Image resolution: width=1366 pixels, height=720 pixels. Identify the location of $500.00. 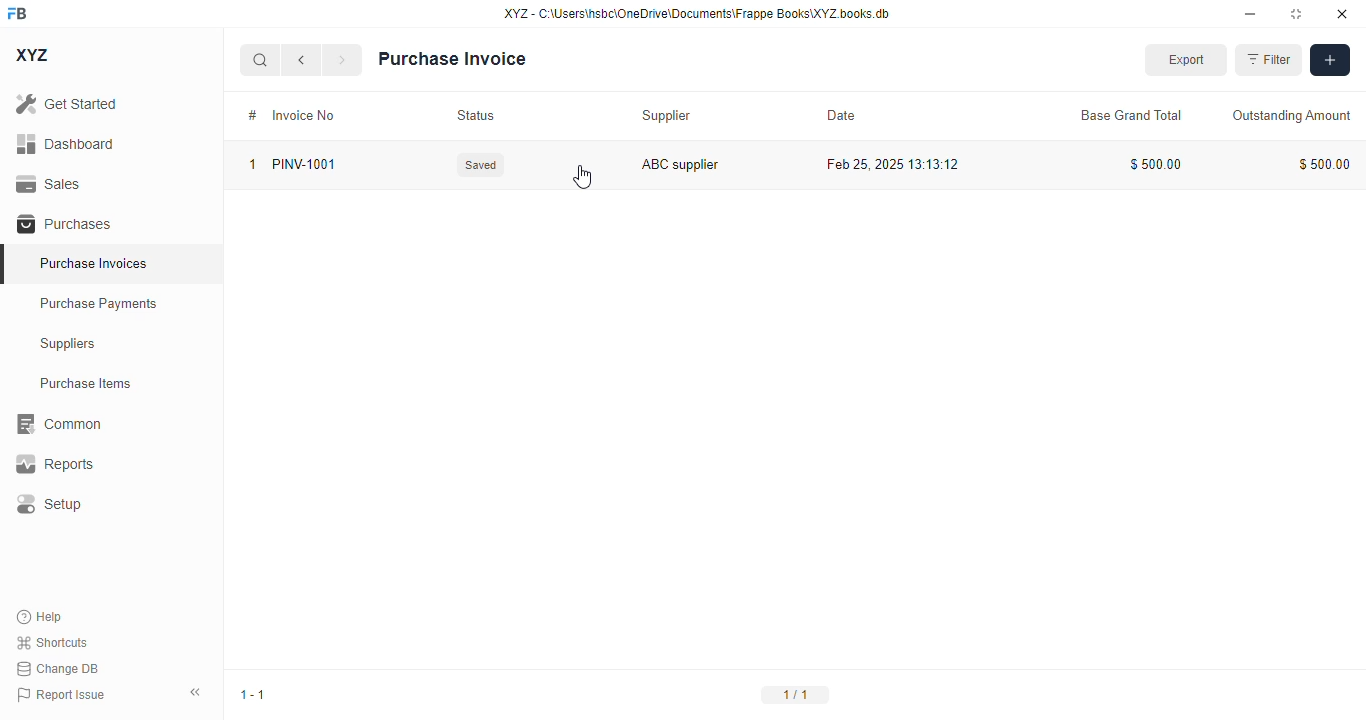
(1154, 164).